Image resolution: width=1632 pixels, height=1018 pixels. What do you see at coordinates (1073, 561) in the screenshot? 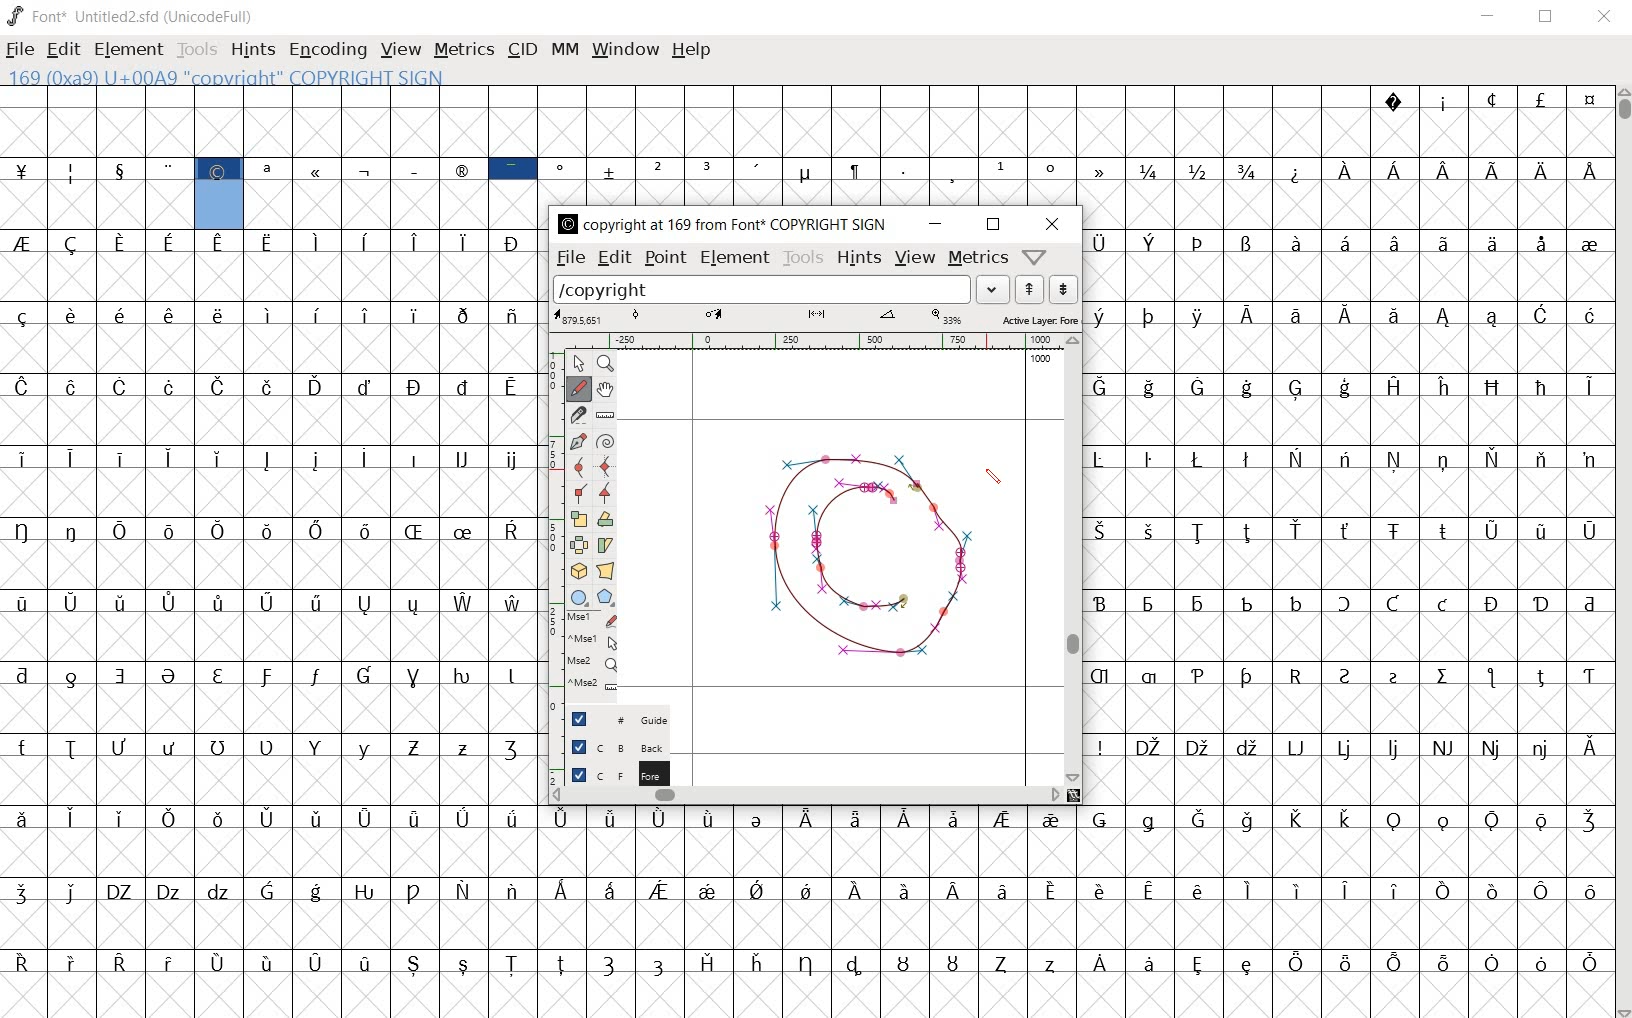
I see `scrollbar` at bounding box center [1073, 561].